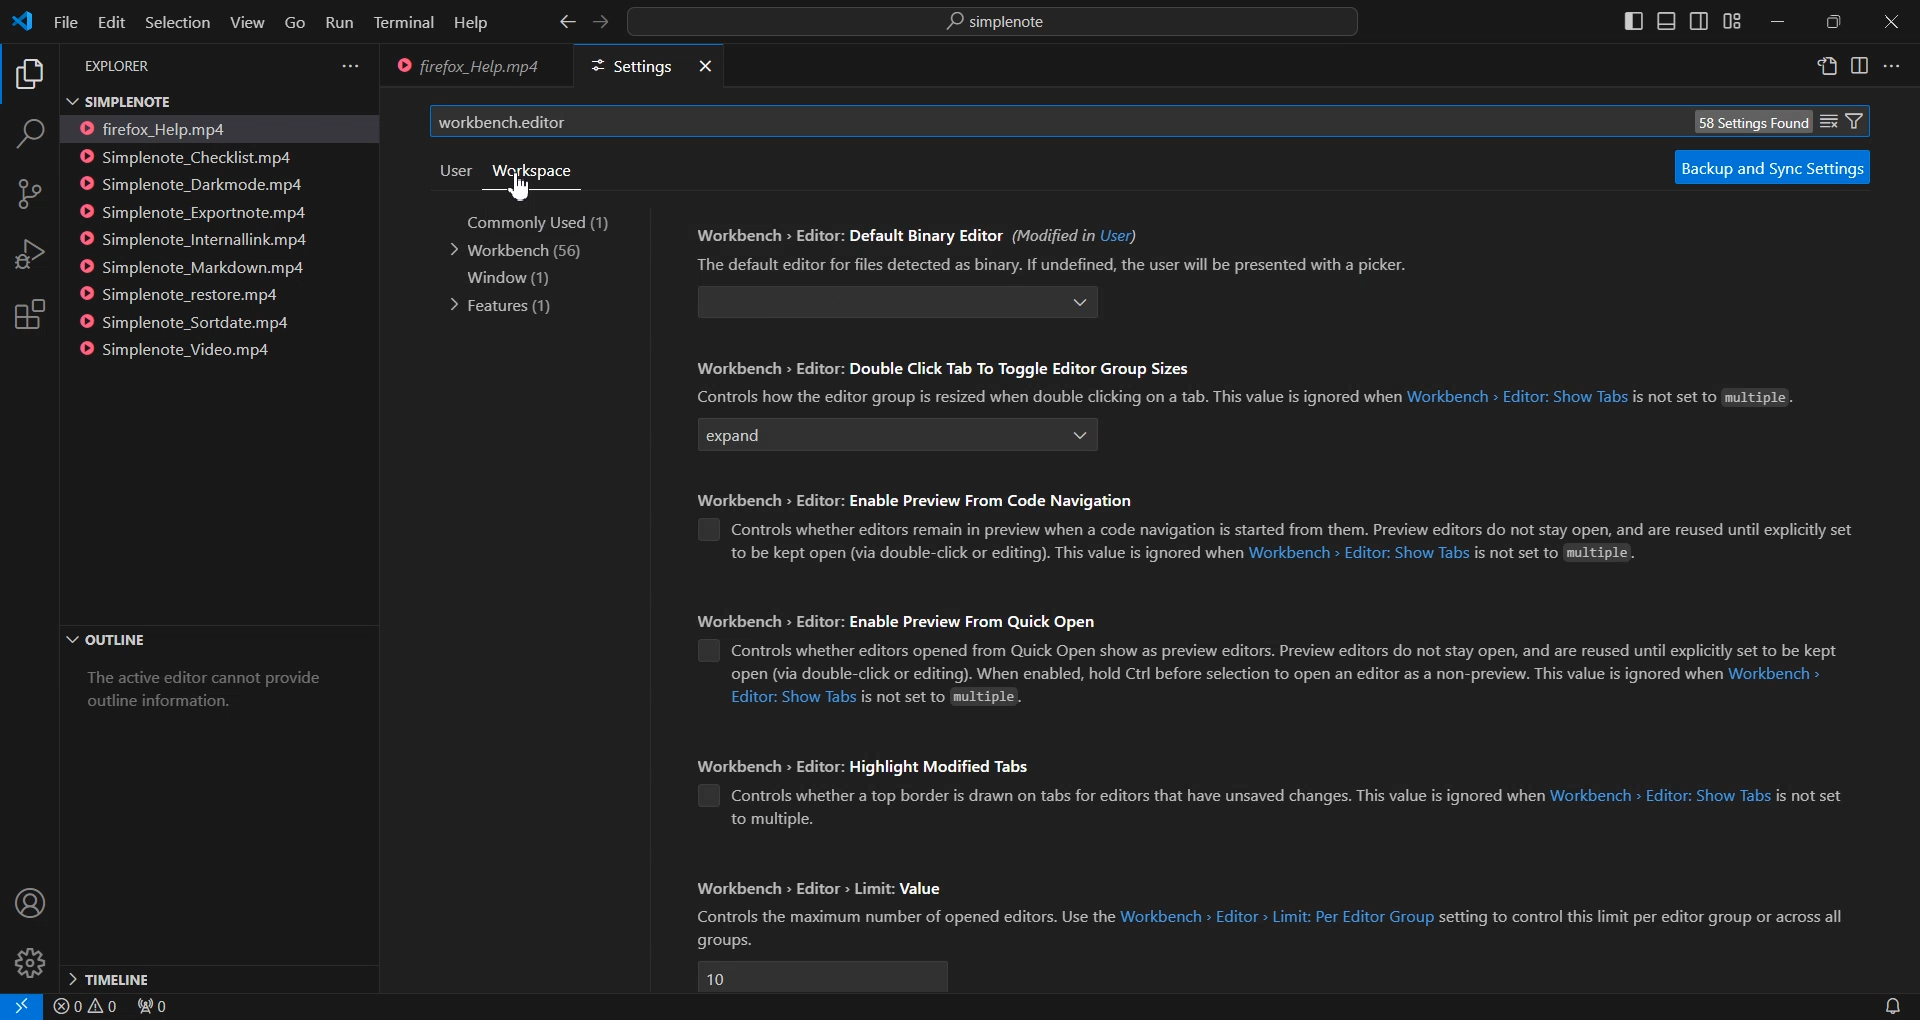 The width and height of the screenshot is (1920, 1020). Describe the element at coordinates (28, 904) in the screenshot. I see `Account` at that location.